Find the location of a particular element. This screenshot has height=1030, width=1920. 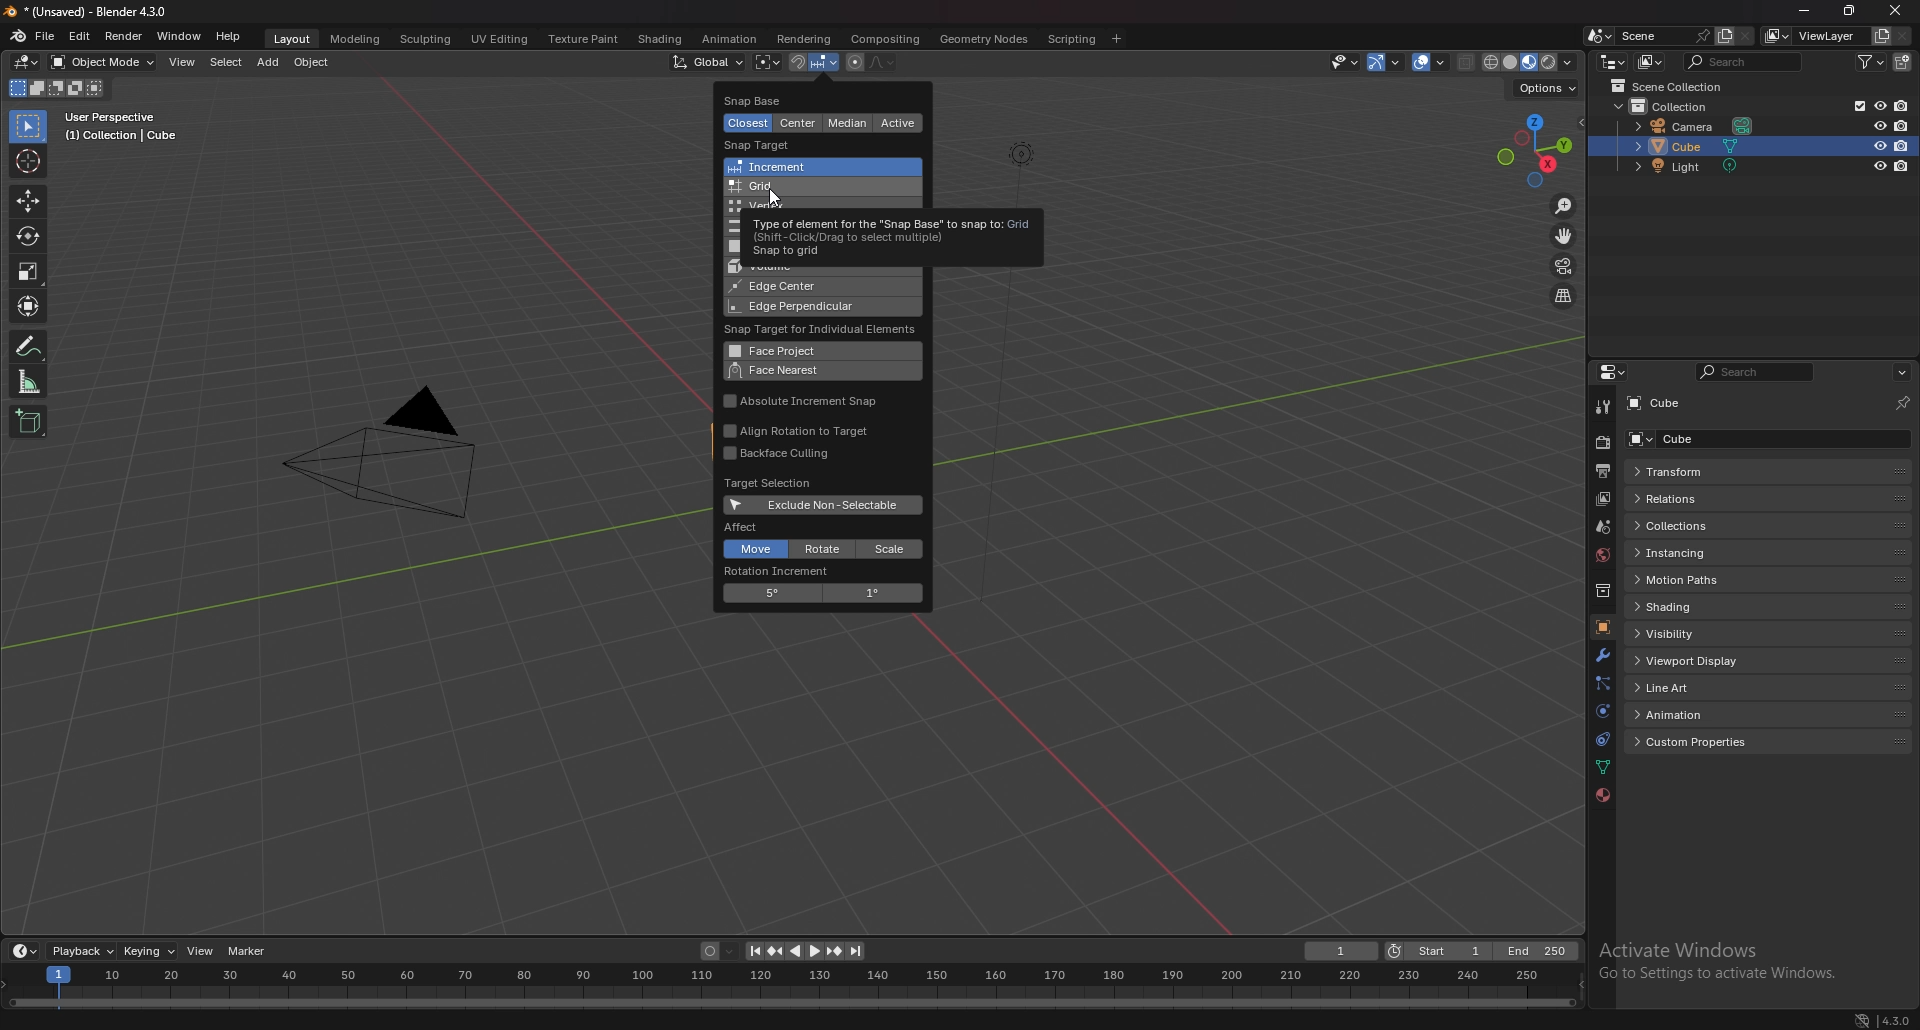

rotate is located at coordinates (29, 235).